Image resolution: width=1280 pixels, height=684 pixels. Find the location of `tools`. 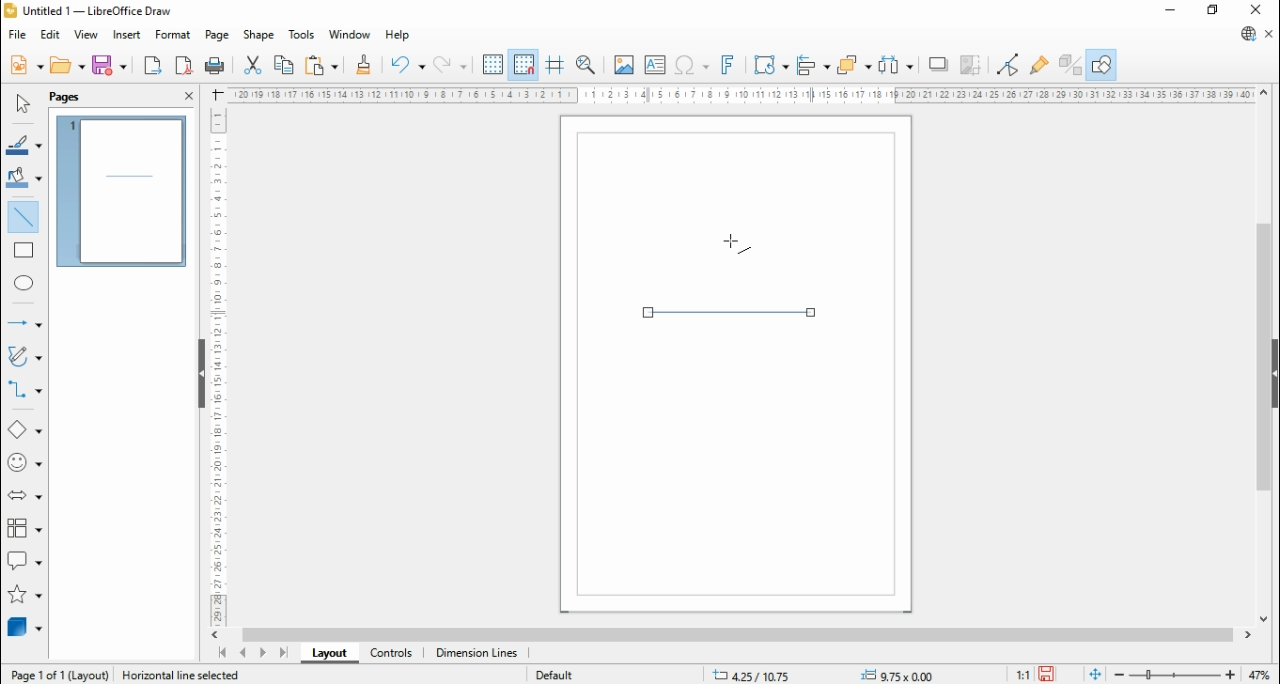

tools is located at coordinates (303, 35).